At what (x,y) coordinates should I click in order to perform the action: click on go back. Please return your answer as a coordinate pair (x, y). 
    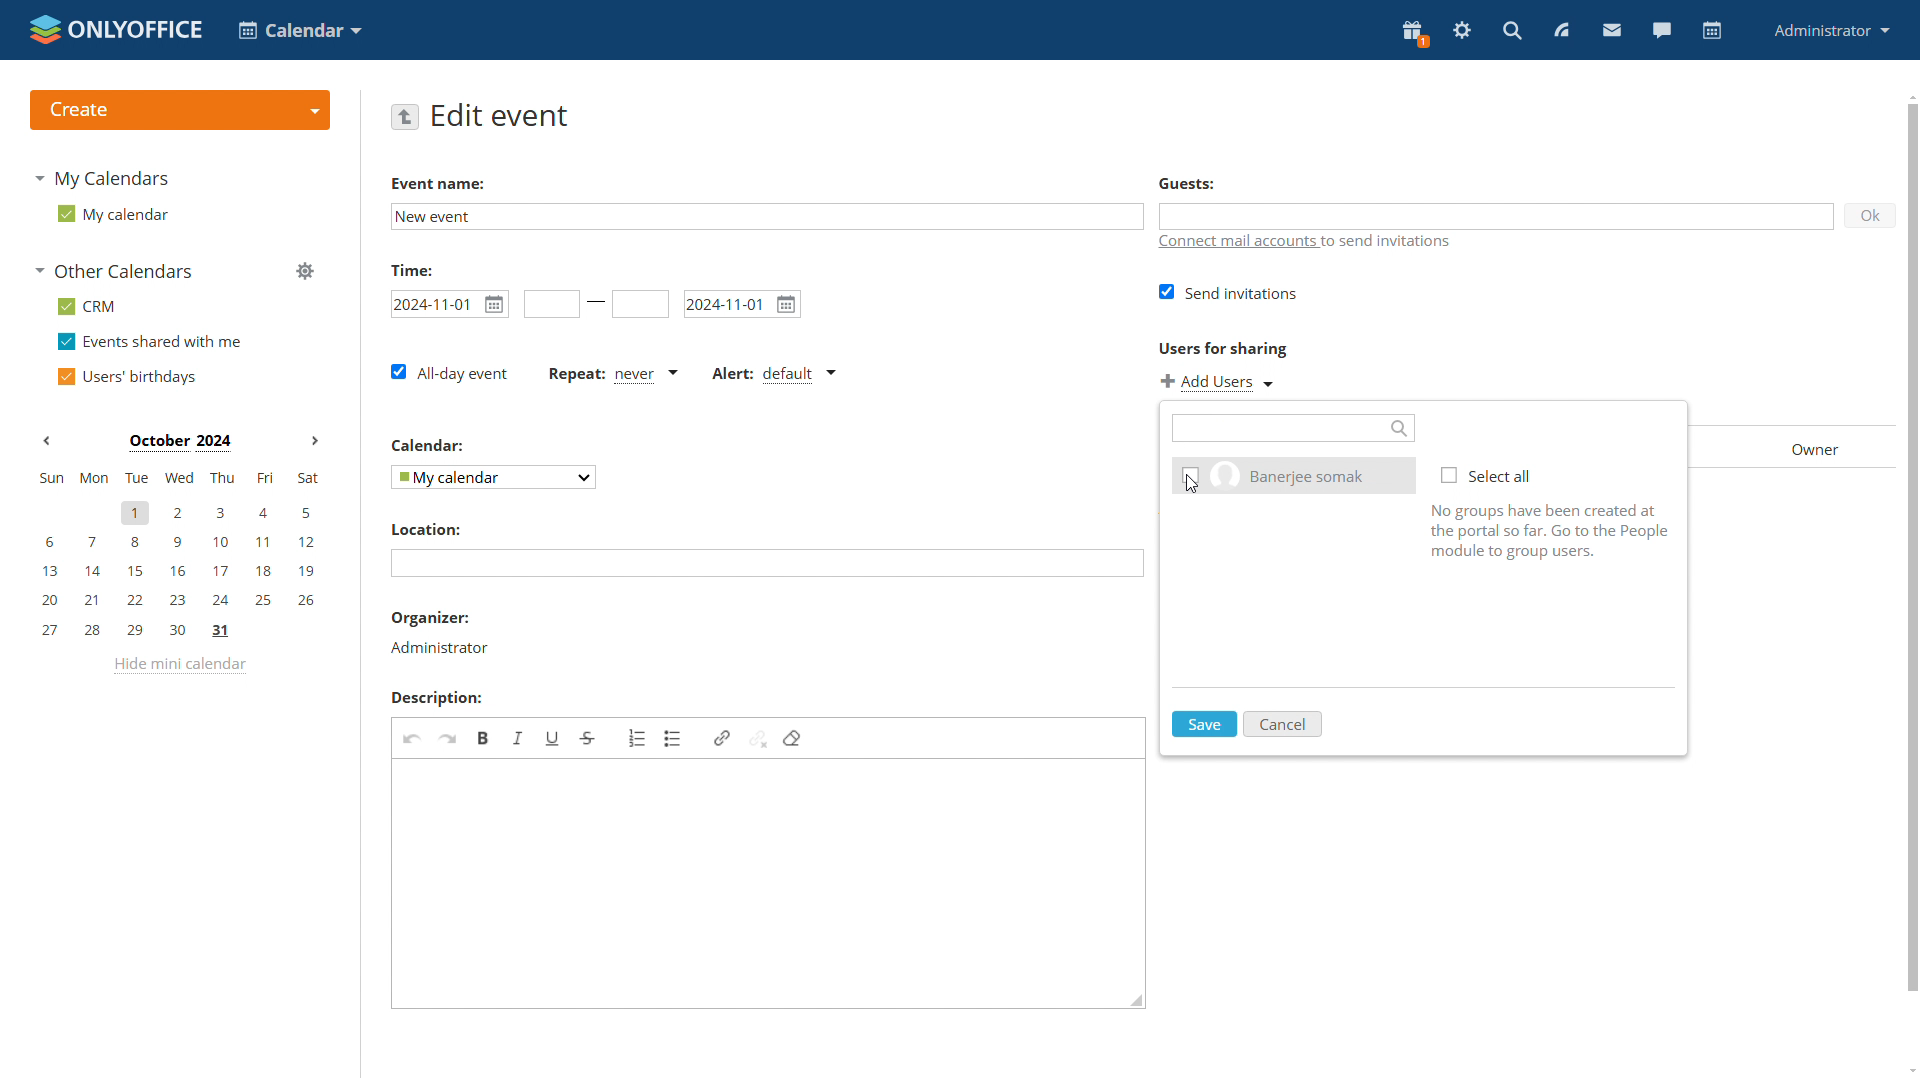
    Looking at the image, I should click on (406, 118).